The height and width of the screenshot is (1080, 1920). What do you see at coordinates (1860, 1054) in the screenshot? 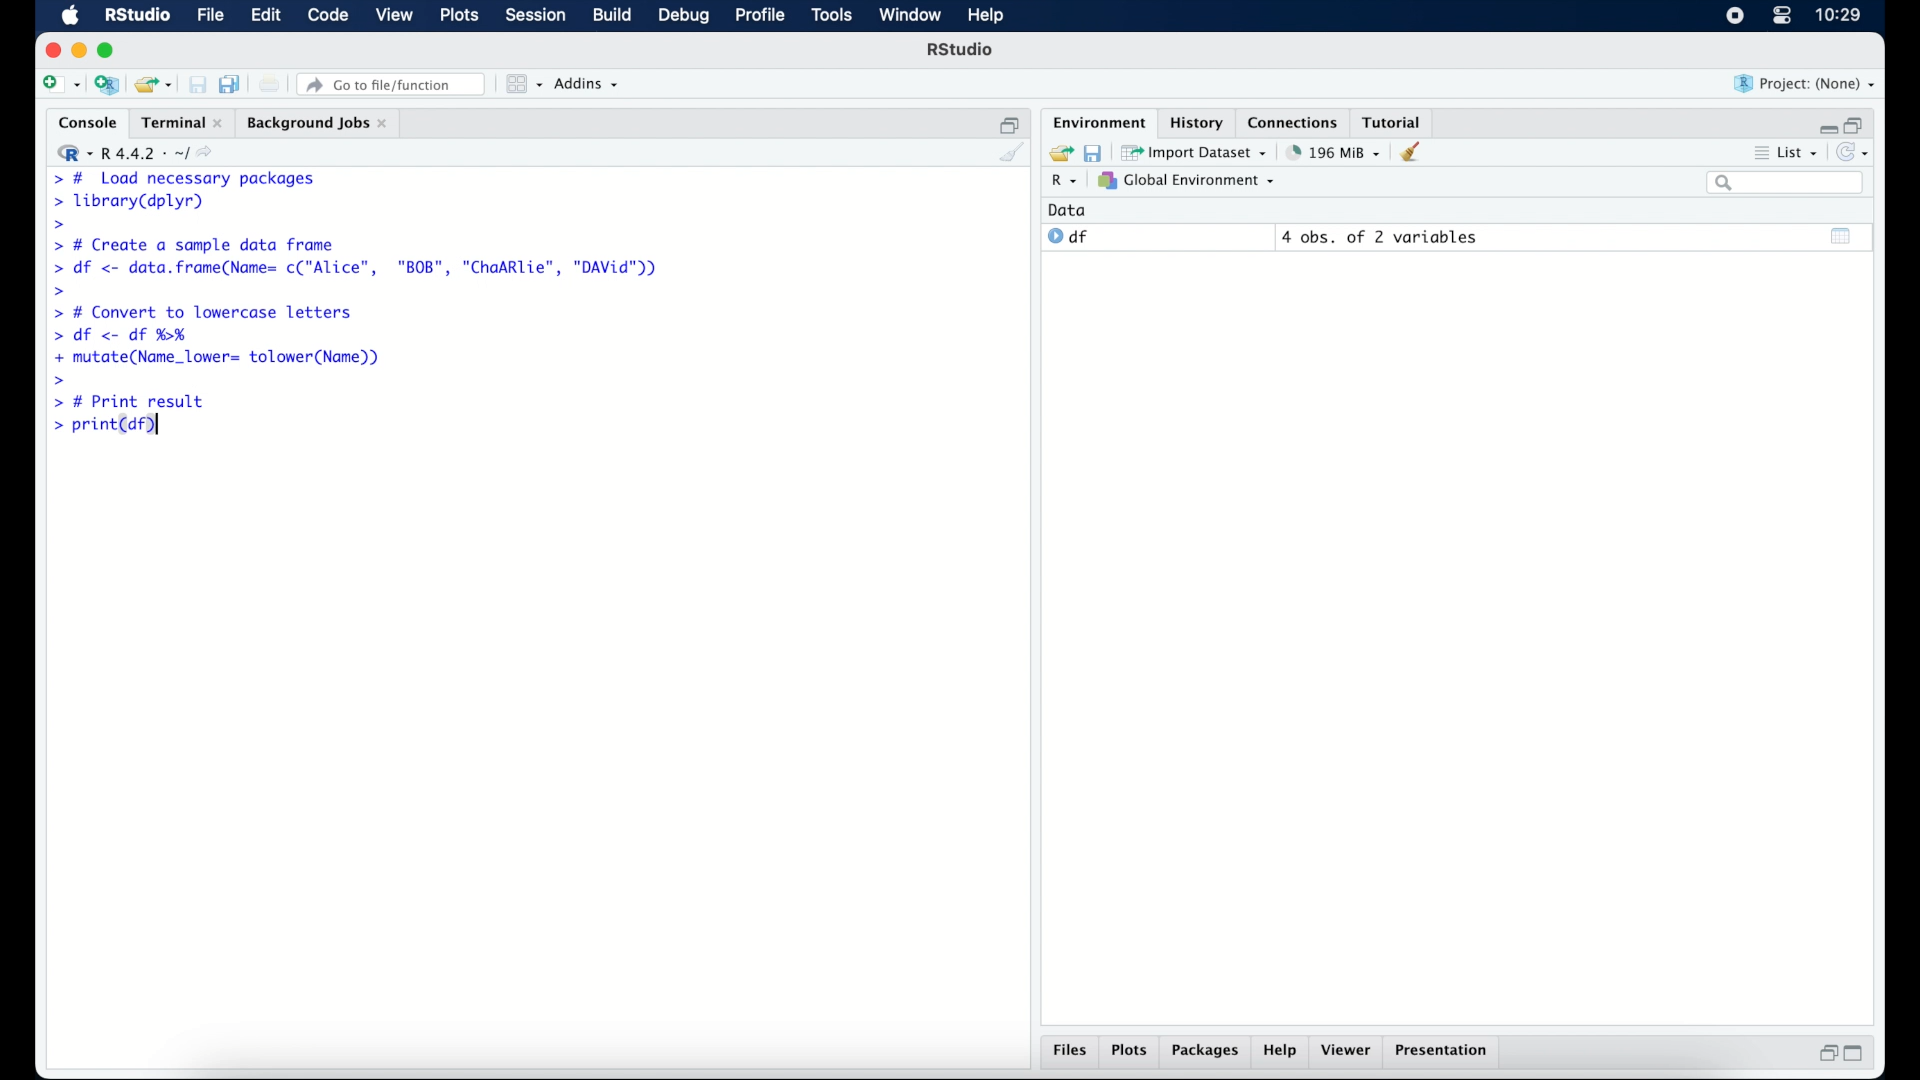
I see `maximize` at bounding box center [1860, 1054].